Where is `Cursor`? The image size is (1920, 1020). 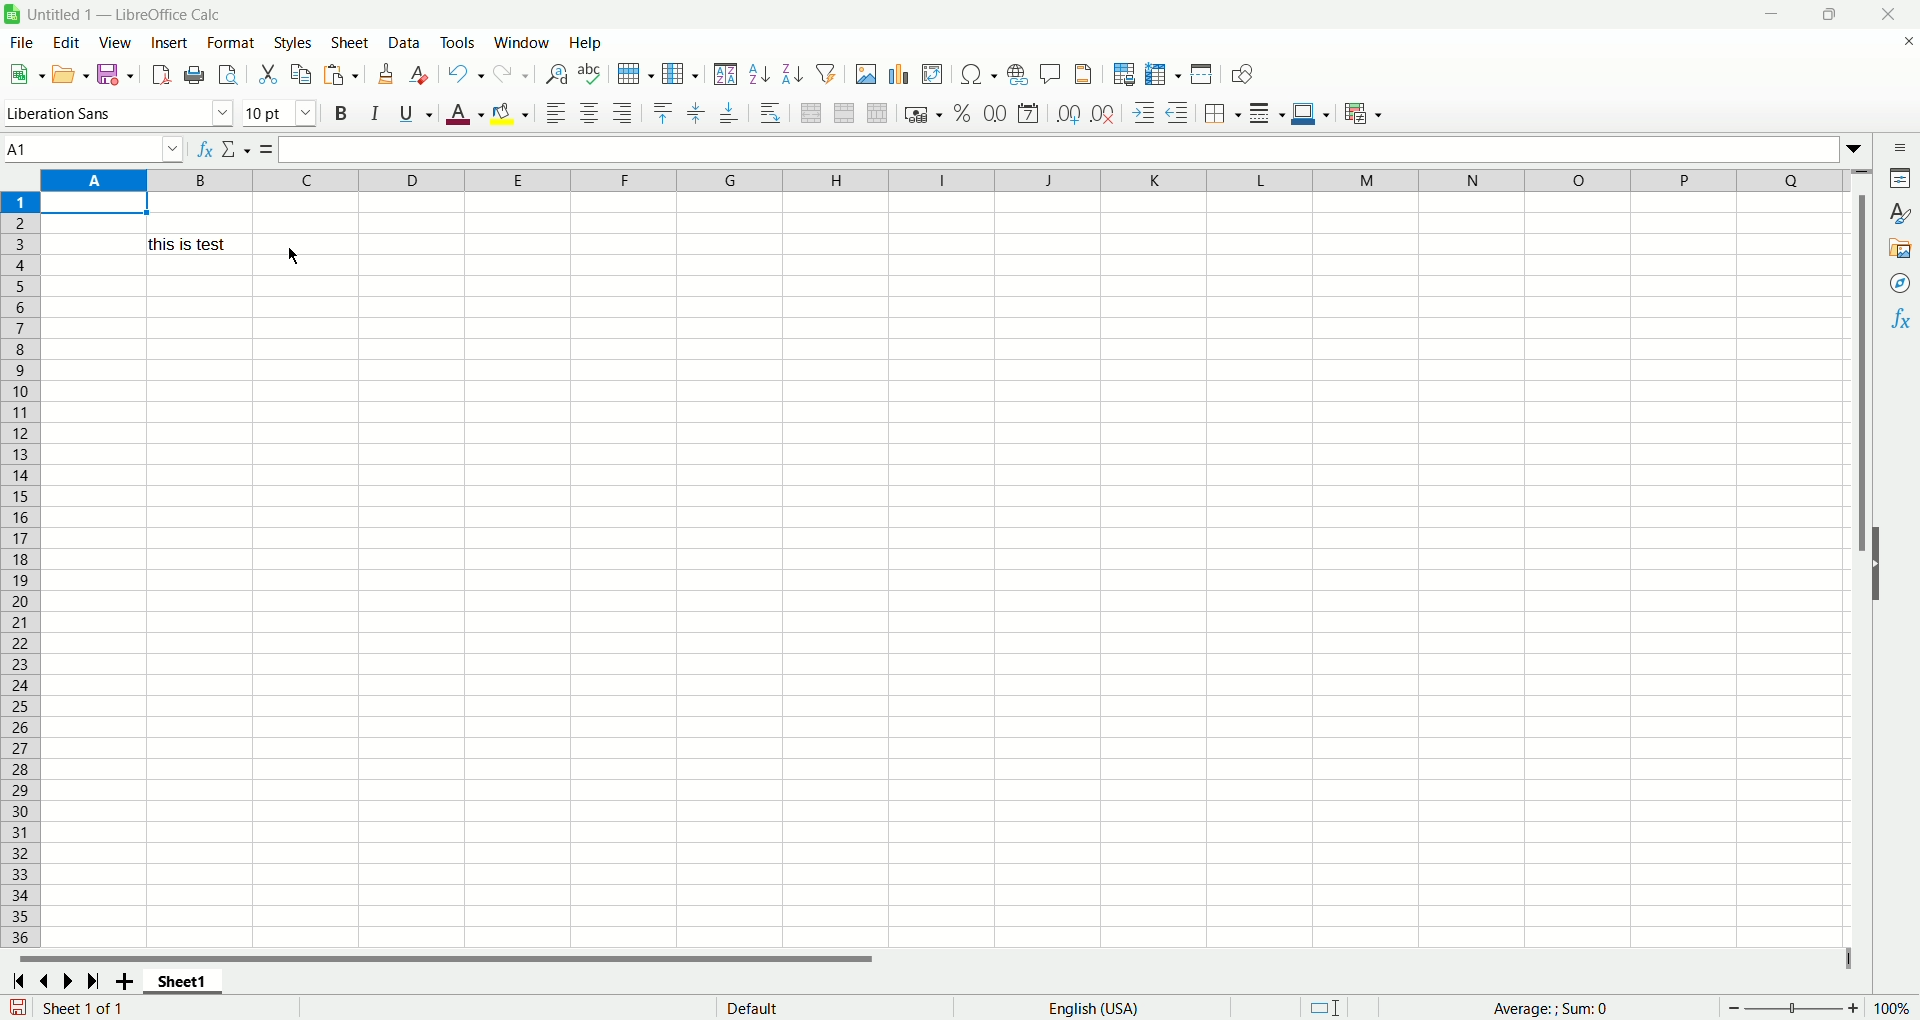 Cursor is located at coordinates (294, 255).